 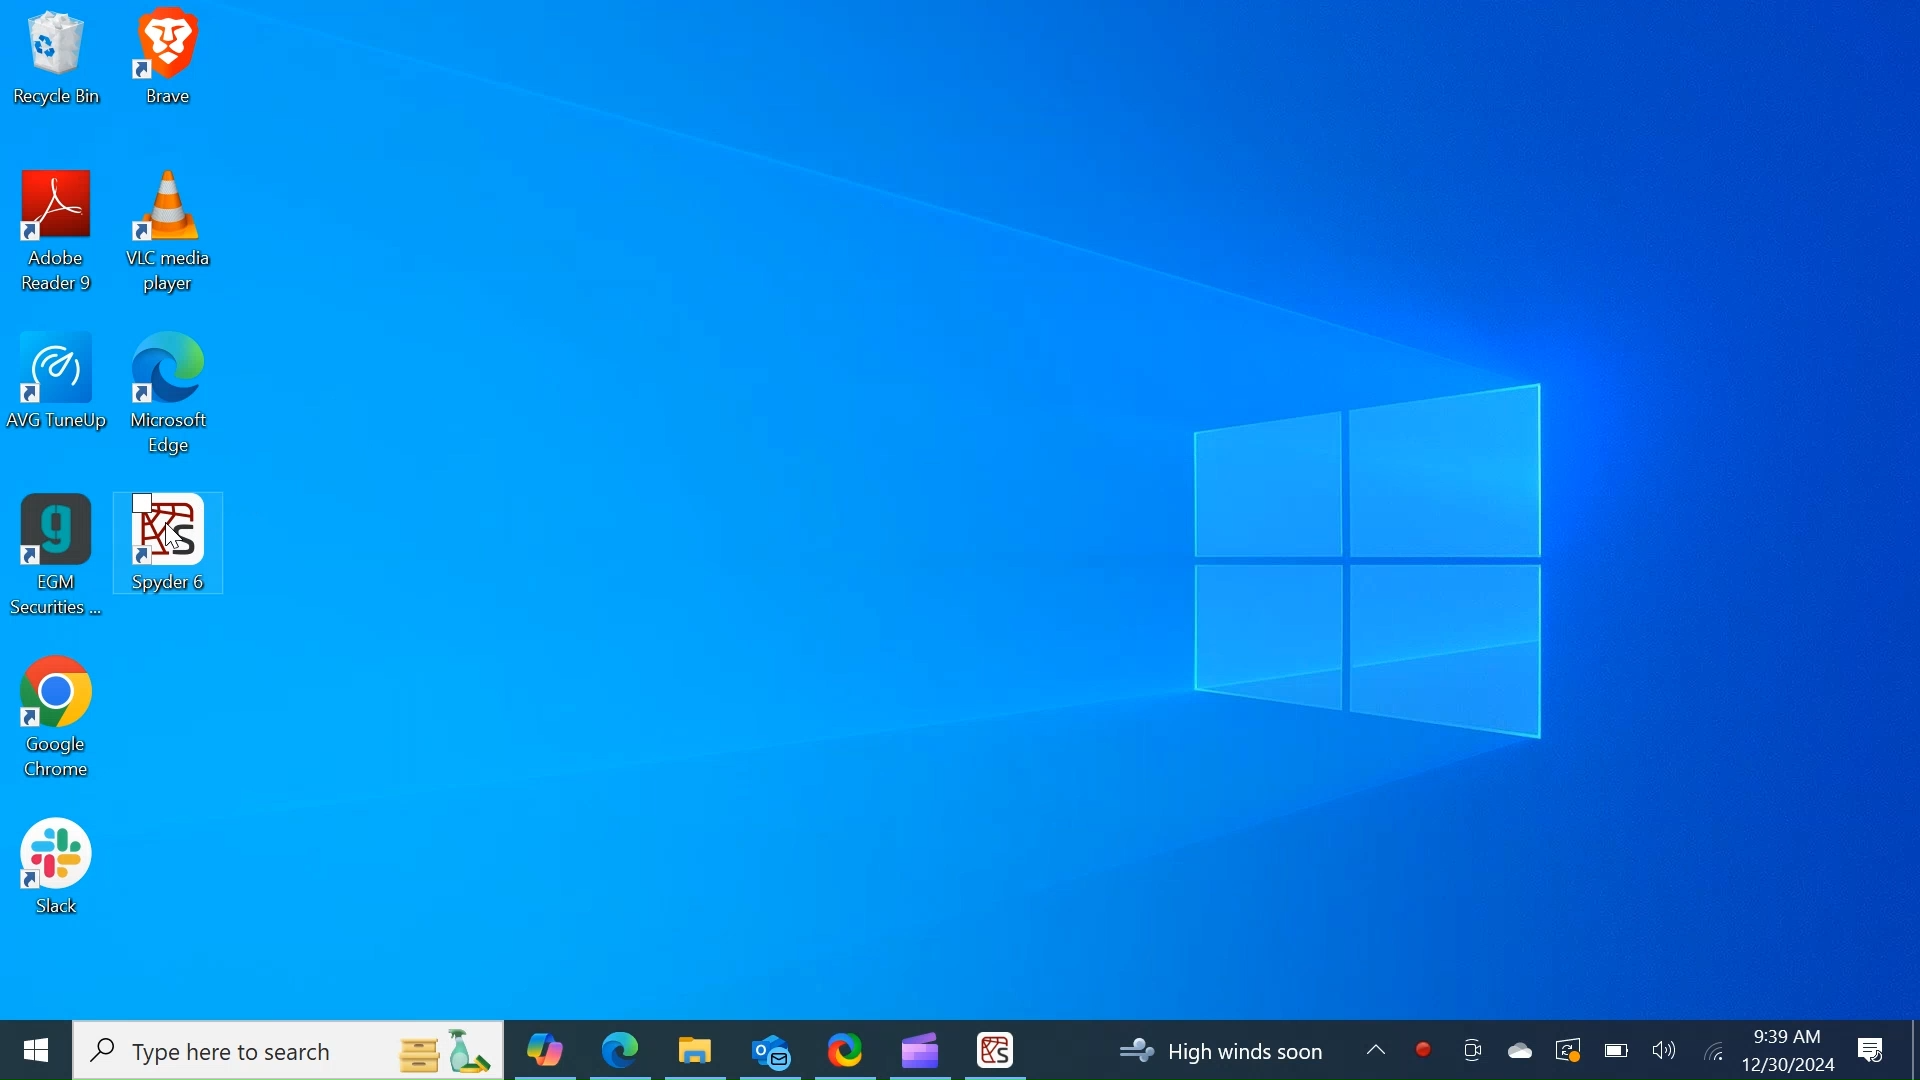 I want to click on Spyder Desktop Icon, so click(x=995, y=1050).